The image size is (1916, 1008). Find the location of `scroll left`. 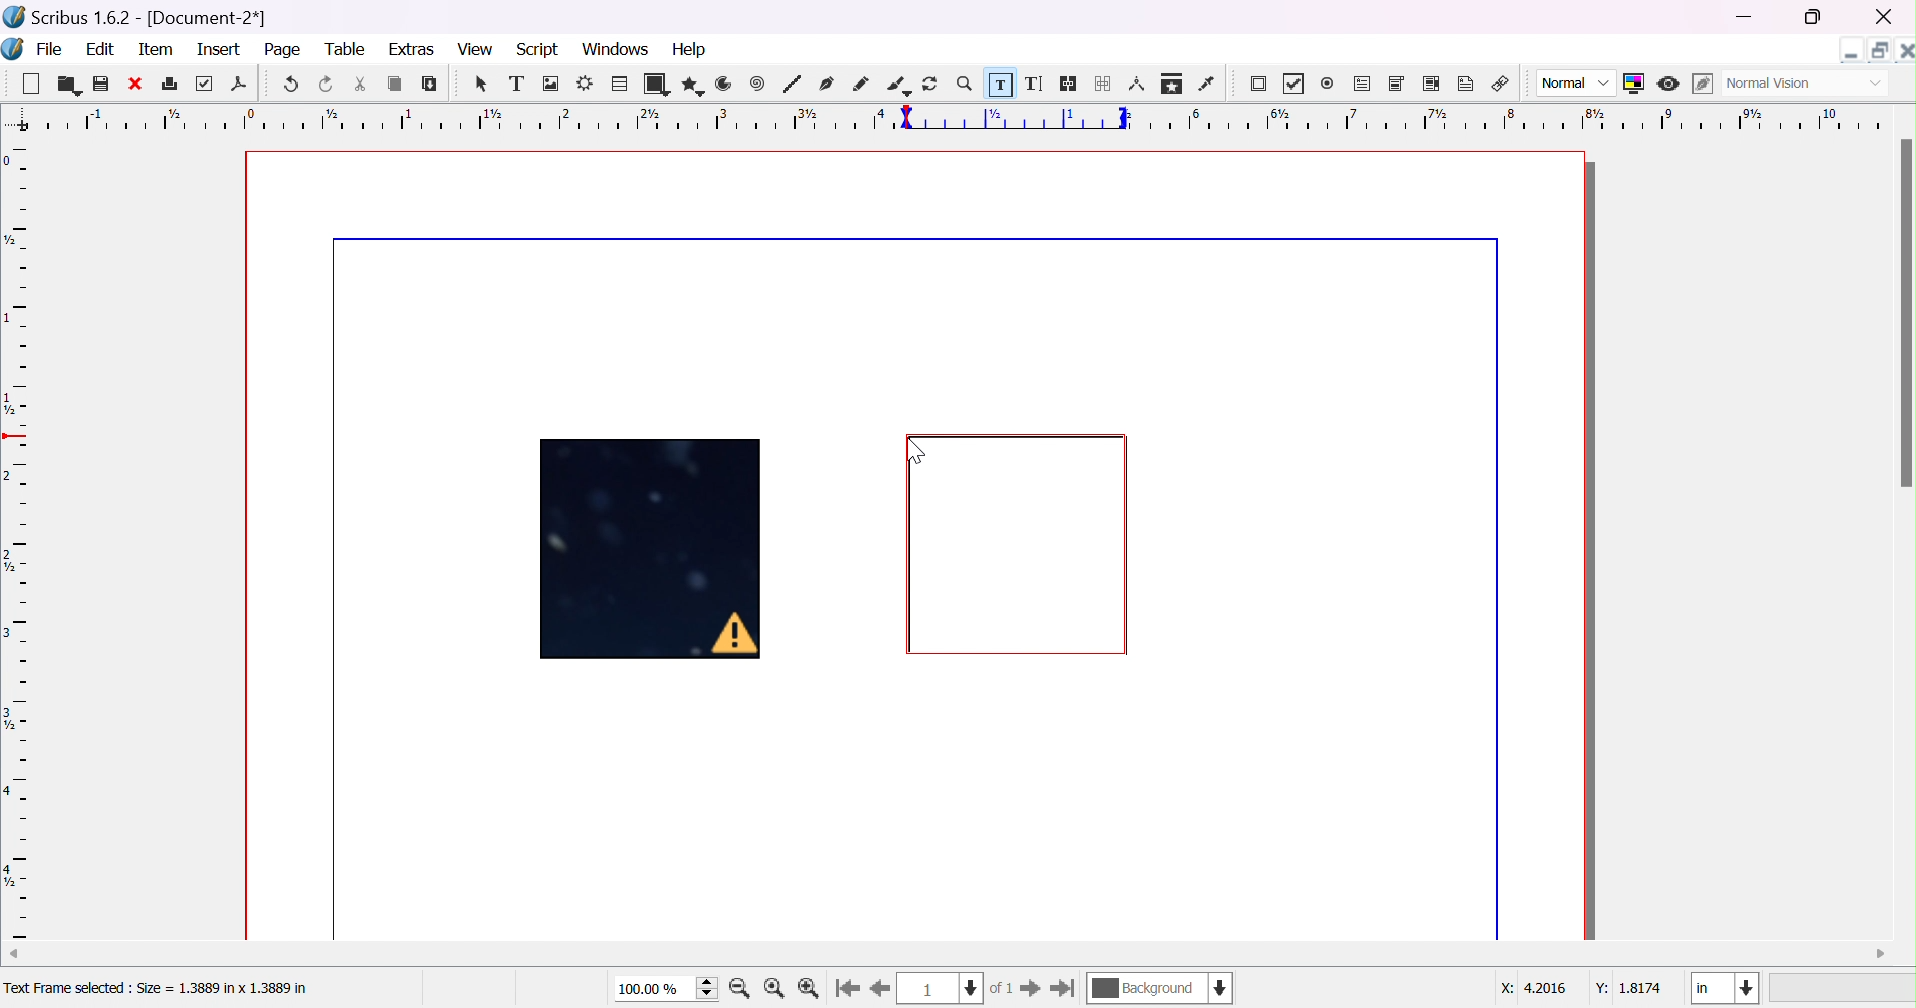

scroll left is located at coordinates (12, 952).